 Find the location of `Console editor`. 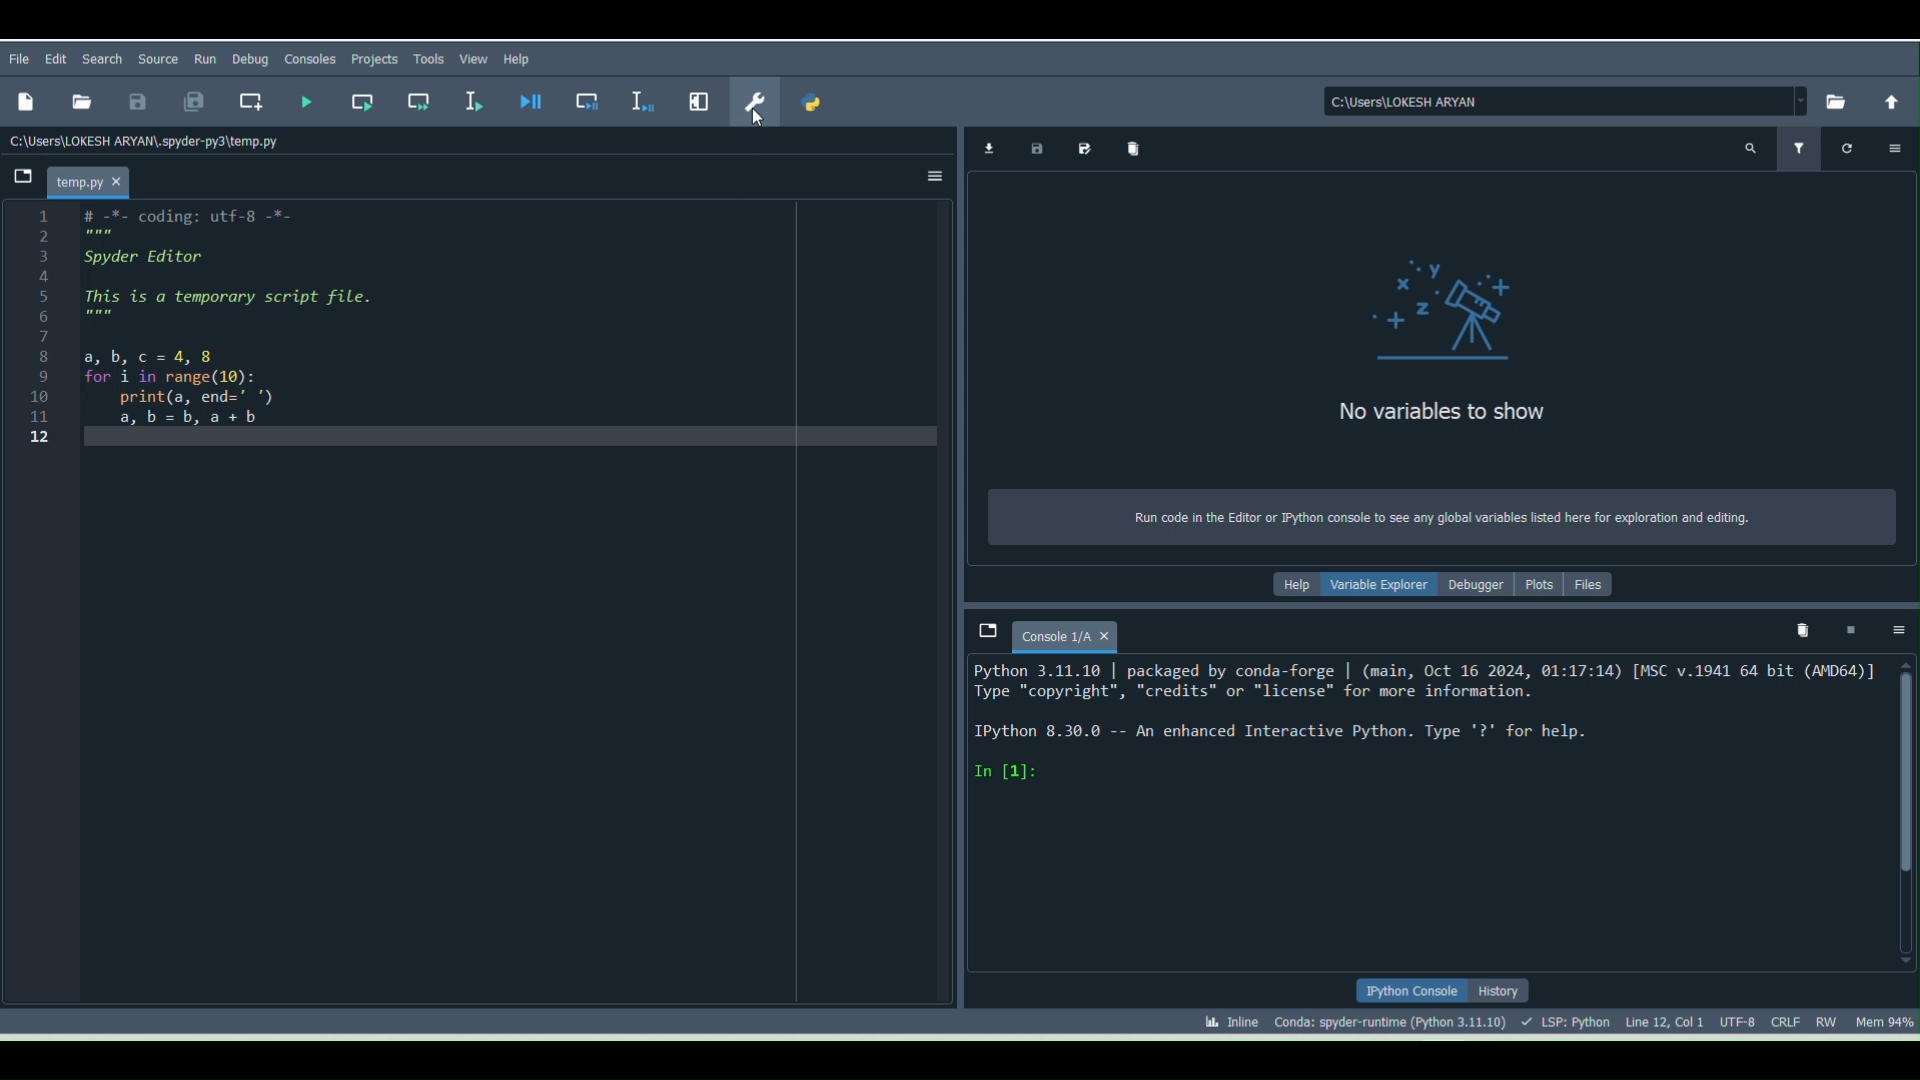

Console editor is located at coordinates (1429, 812).